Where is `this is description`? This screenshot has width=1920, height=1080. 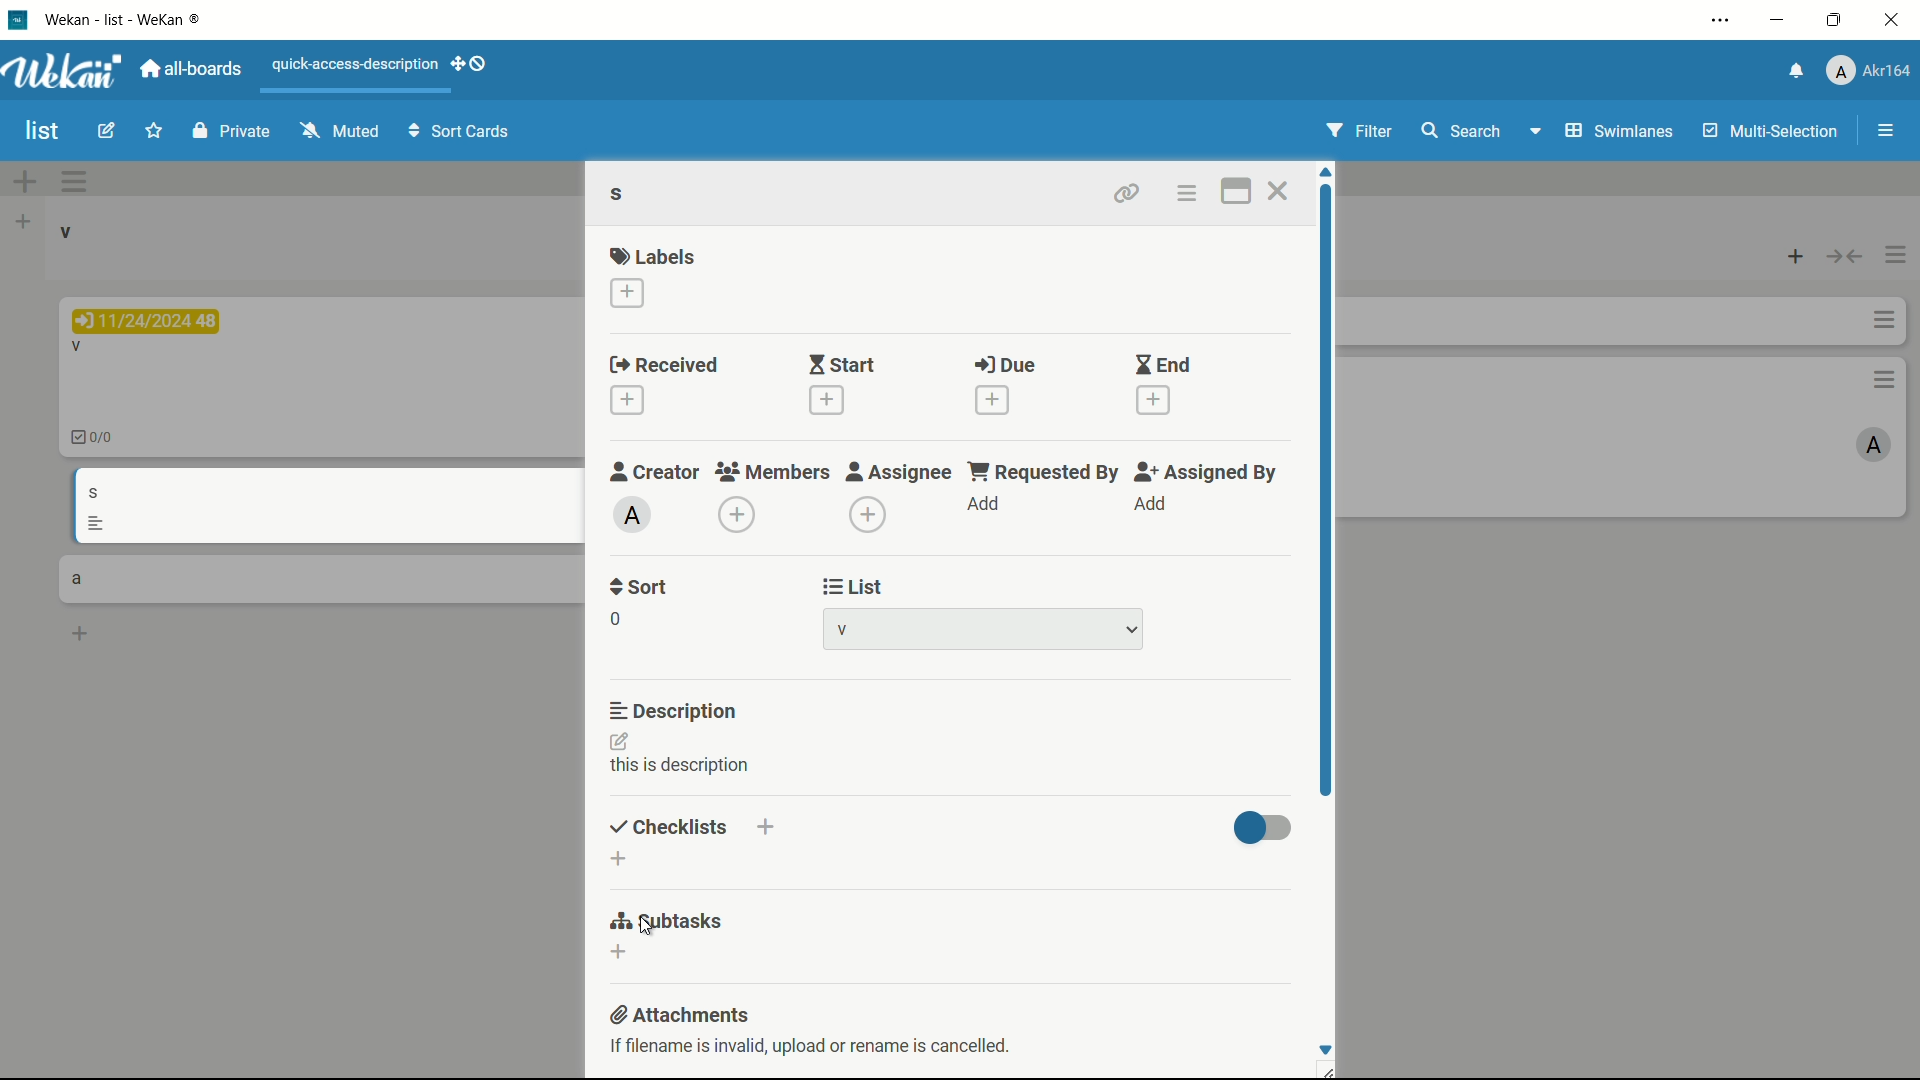 this is description is located at coordinates (682, 766).